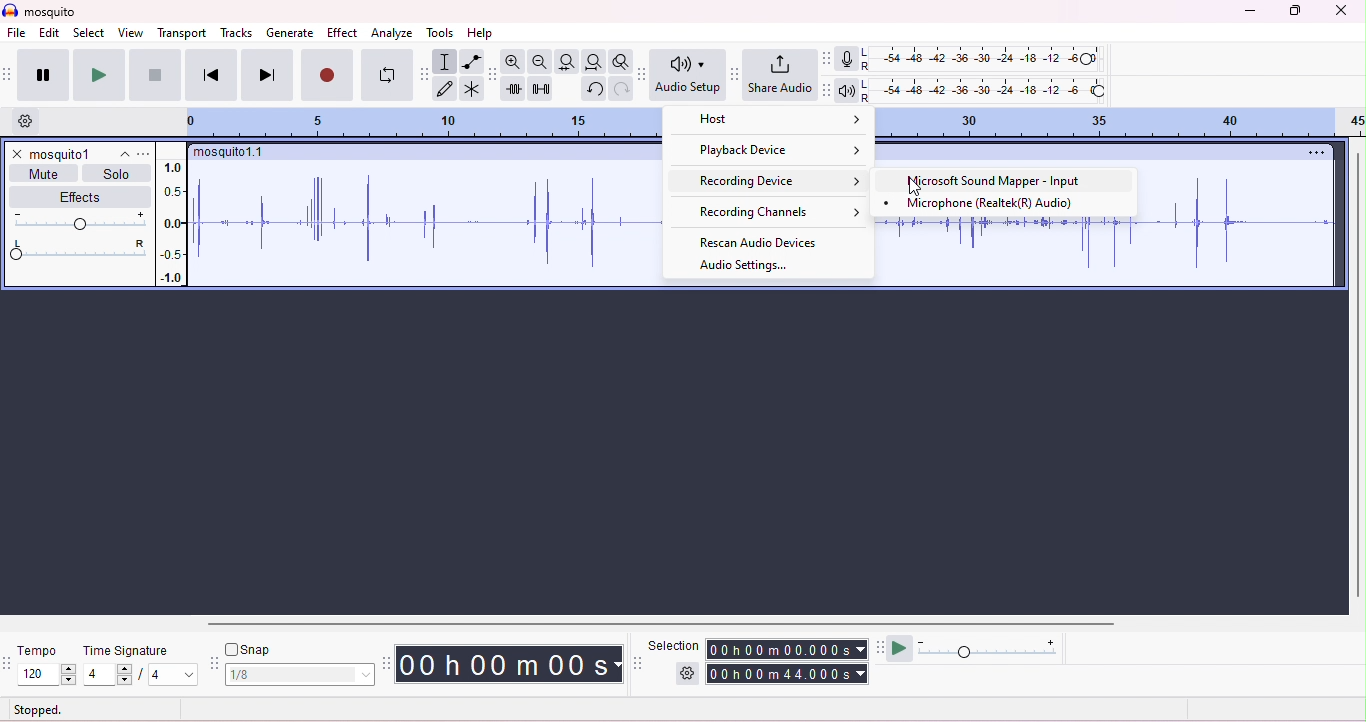  What do you see at coordinates (989, 647) in the screenshot?
I see `playback speed` at bounding box center [989, 647].